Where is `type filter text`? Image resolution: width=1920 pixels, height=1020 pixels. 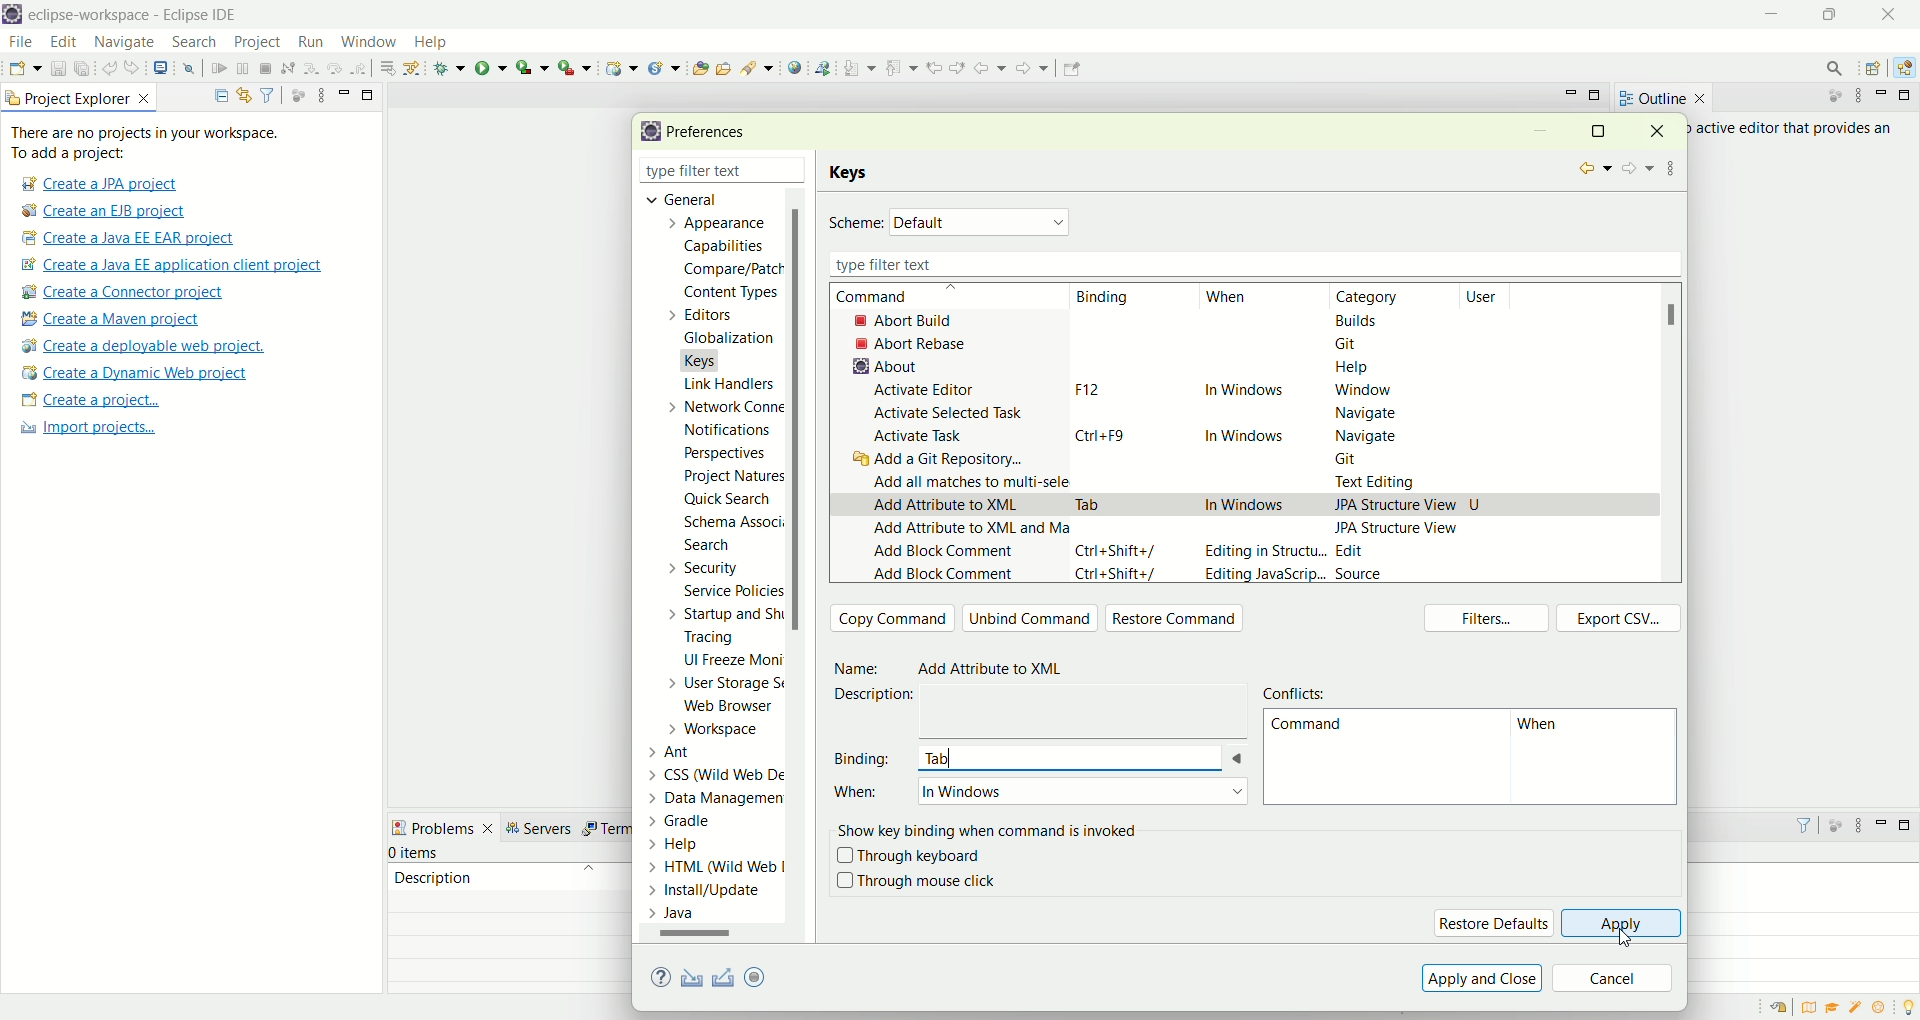 type filter text is located at coordinates (1249, 264).